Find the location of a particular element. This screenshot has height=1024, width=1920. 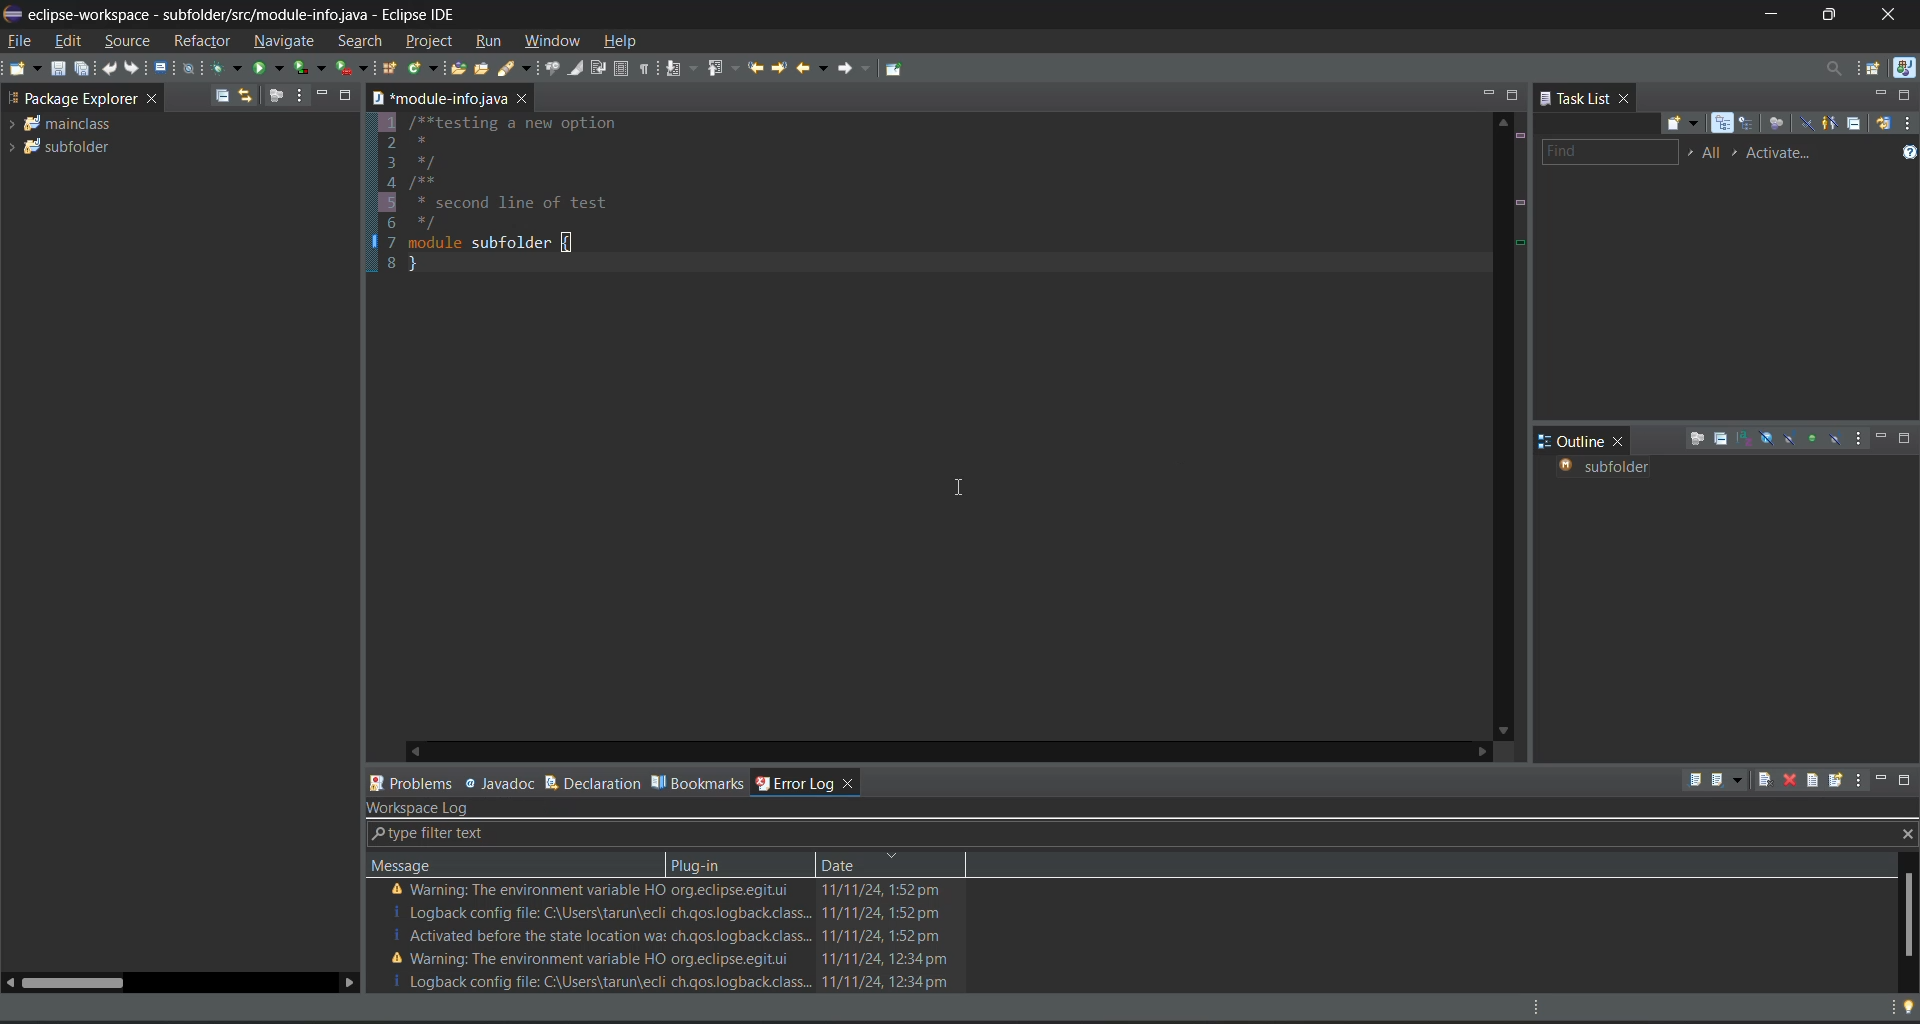

toggle mark occurences is located at coordinates (580, 67).